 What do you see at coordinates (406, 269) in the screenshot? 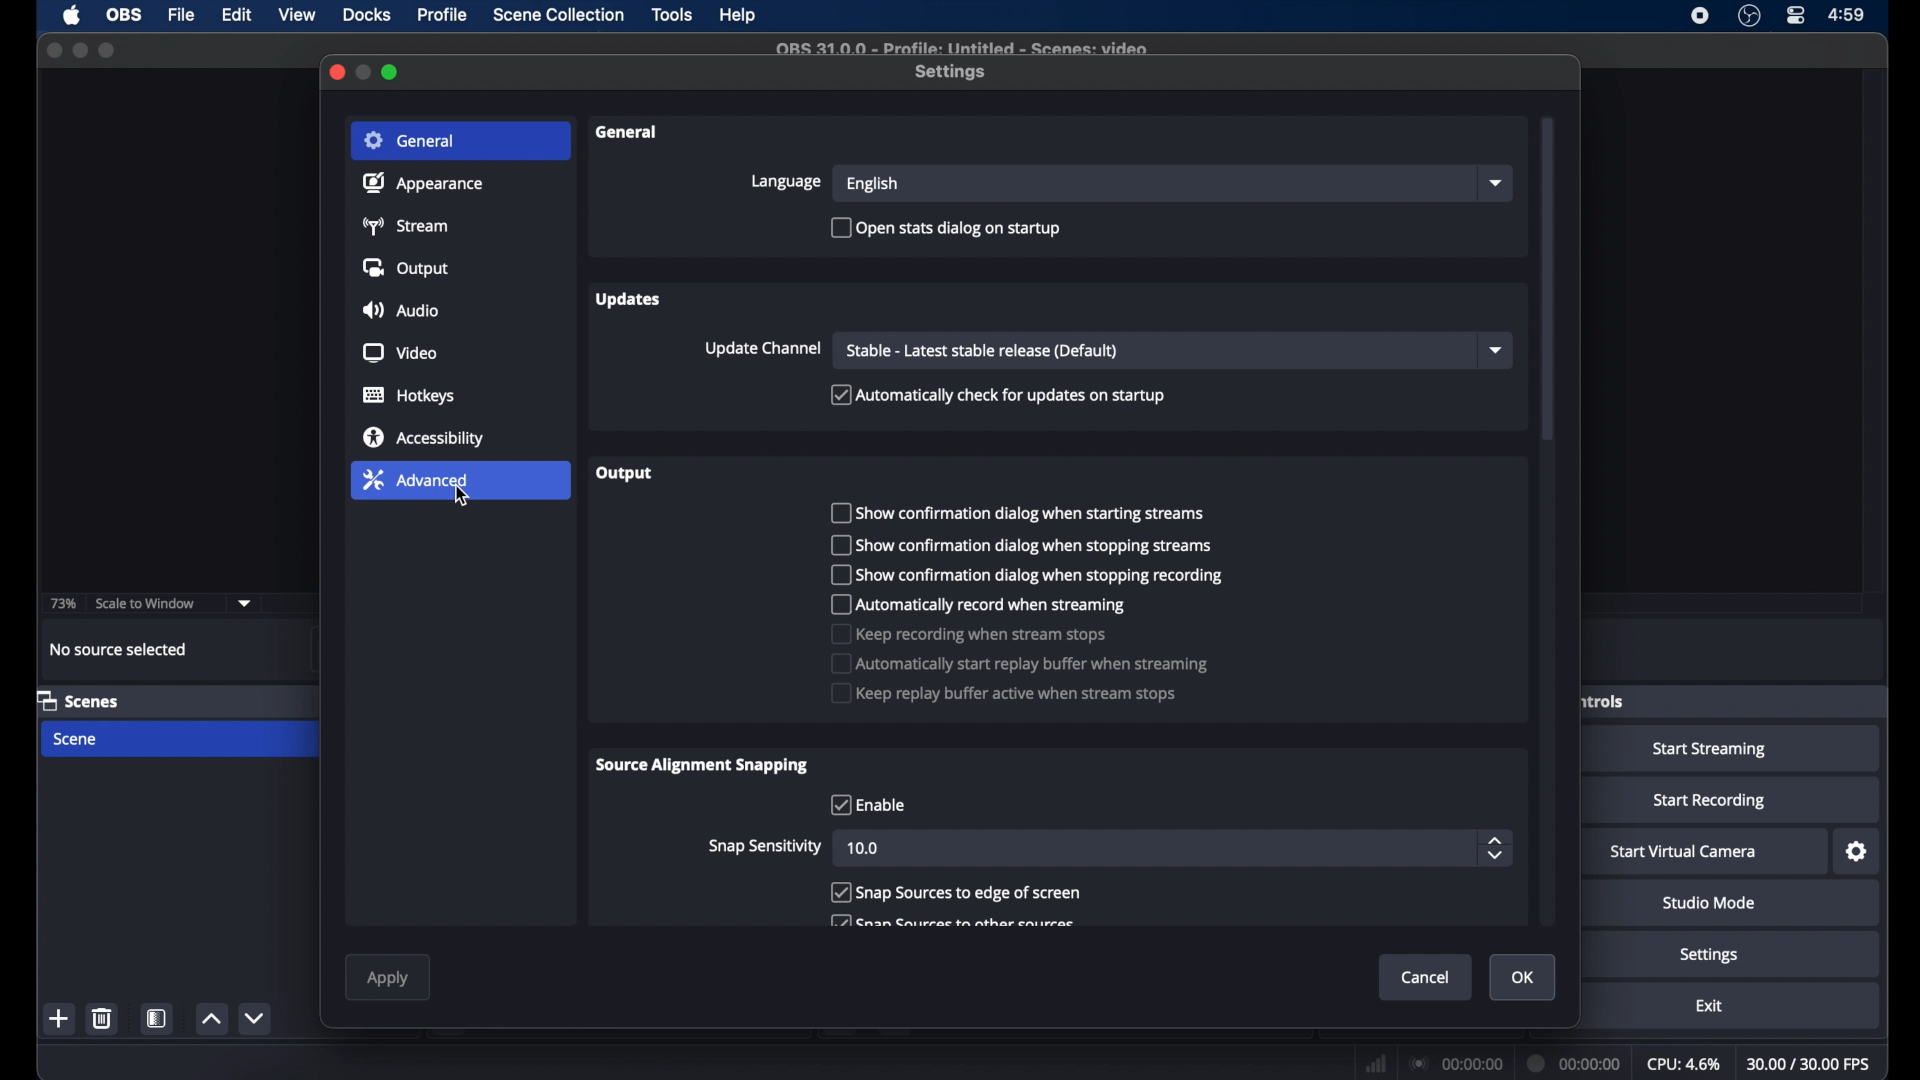
I see `output` at bounding box center [406, 269].